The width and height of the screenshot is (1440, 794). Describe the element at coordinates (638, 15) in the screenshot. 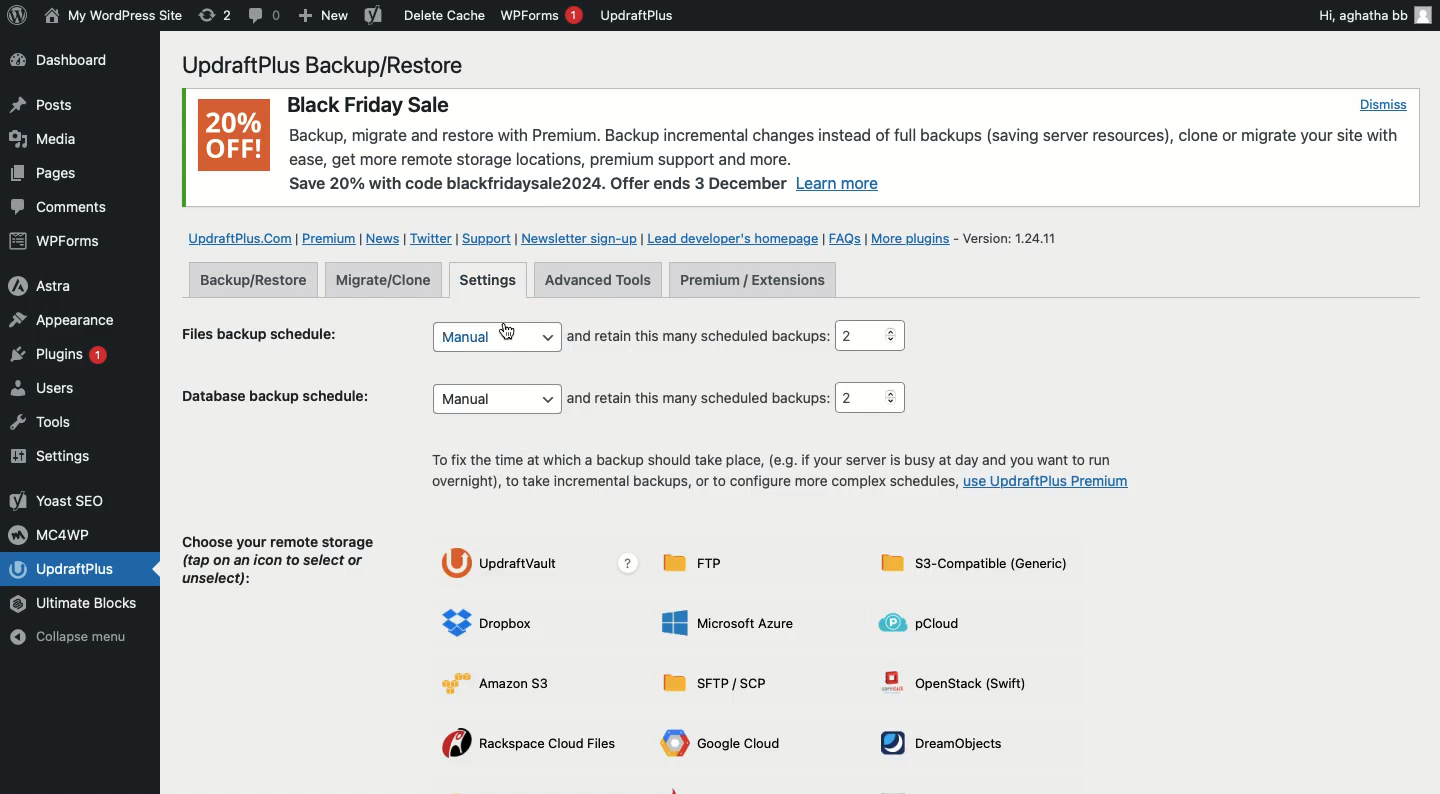

I see `UpdraftPlus` at that location.